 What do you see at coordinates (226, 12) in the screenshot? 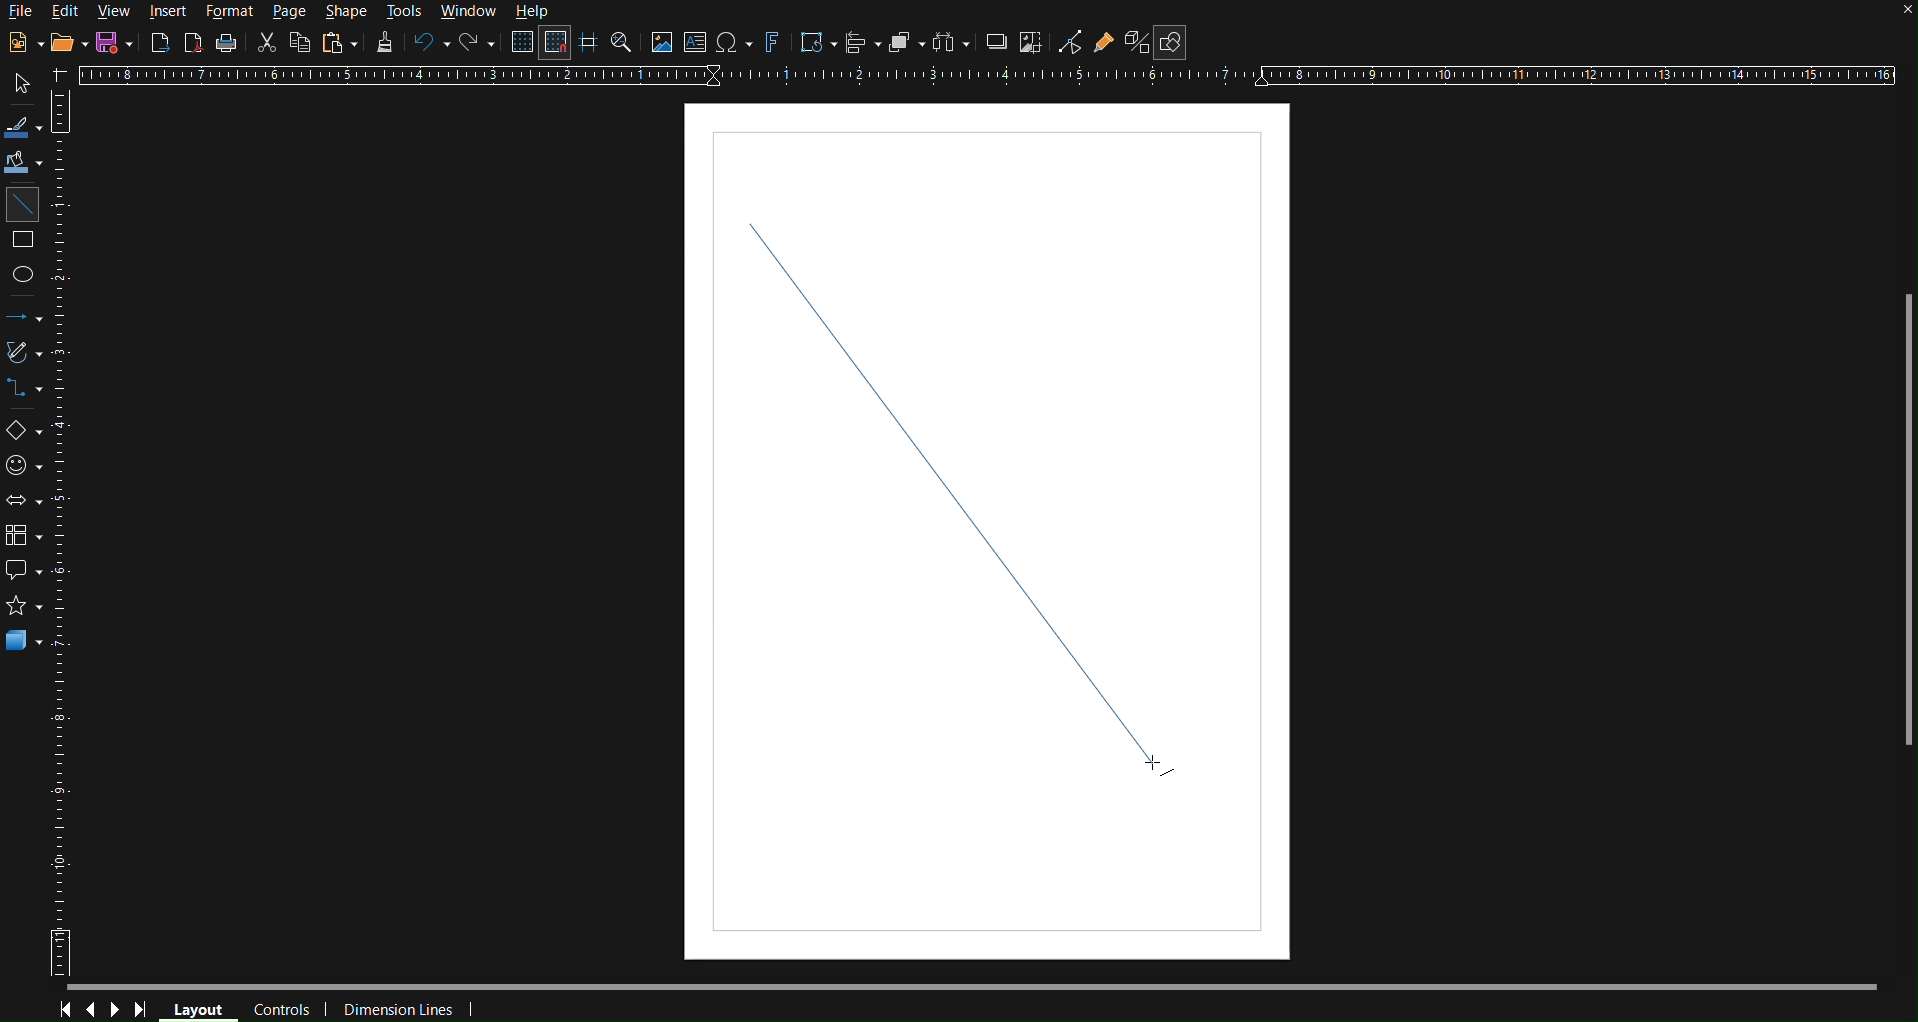
I see `Format` at bounding box center [226, 12].